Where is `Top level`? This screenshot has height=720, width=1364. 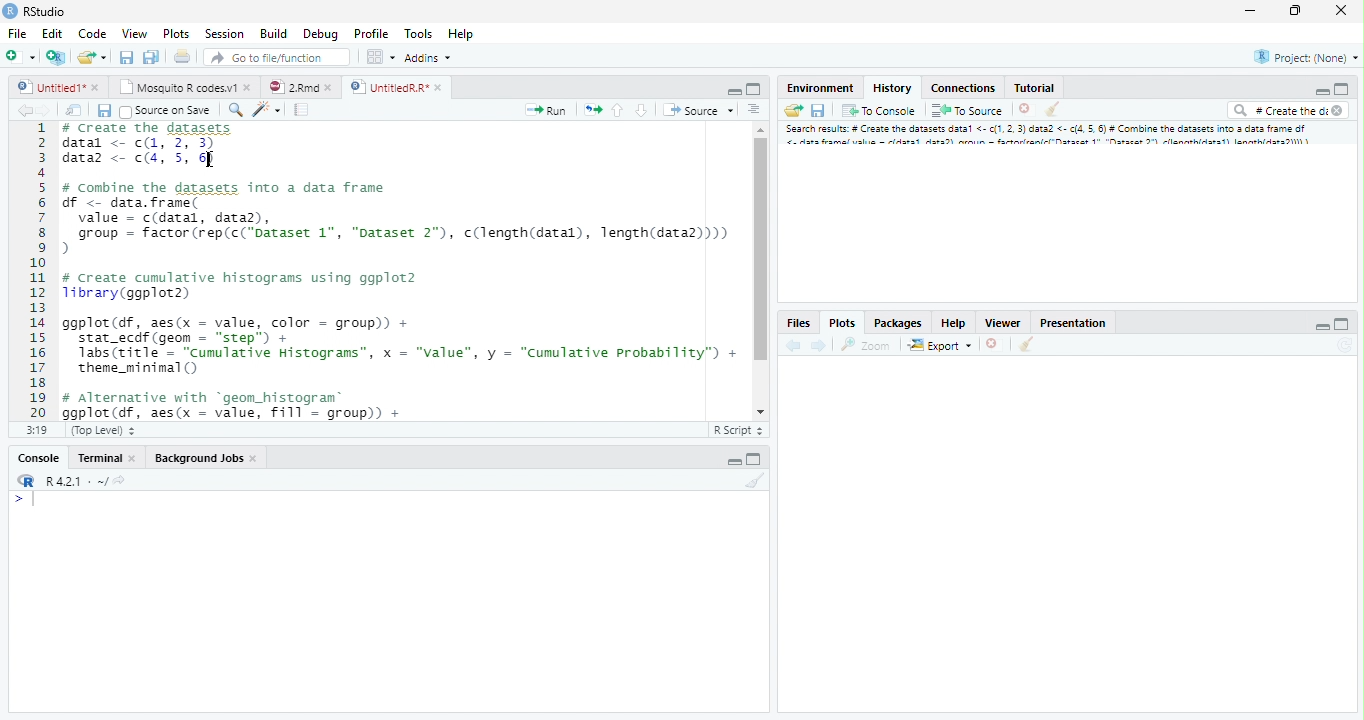 Top level is located at coordinates (105, 428).